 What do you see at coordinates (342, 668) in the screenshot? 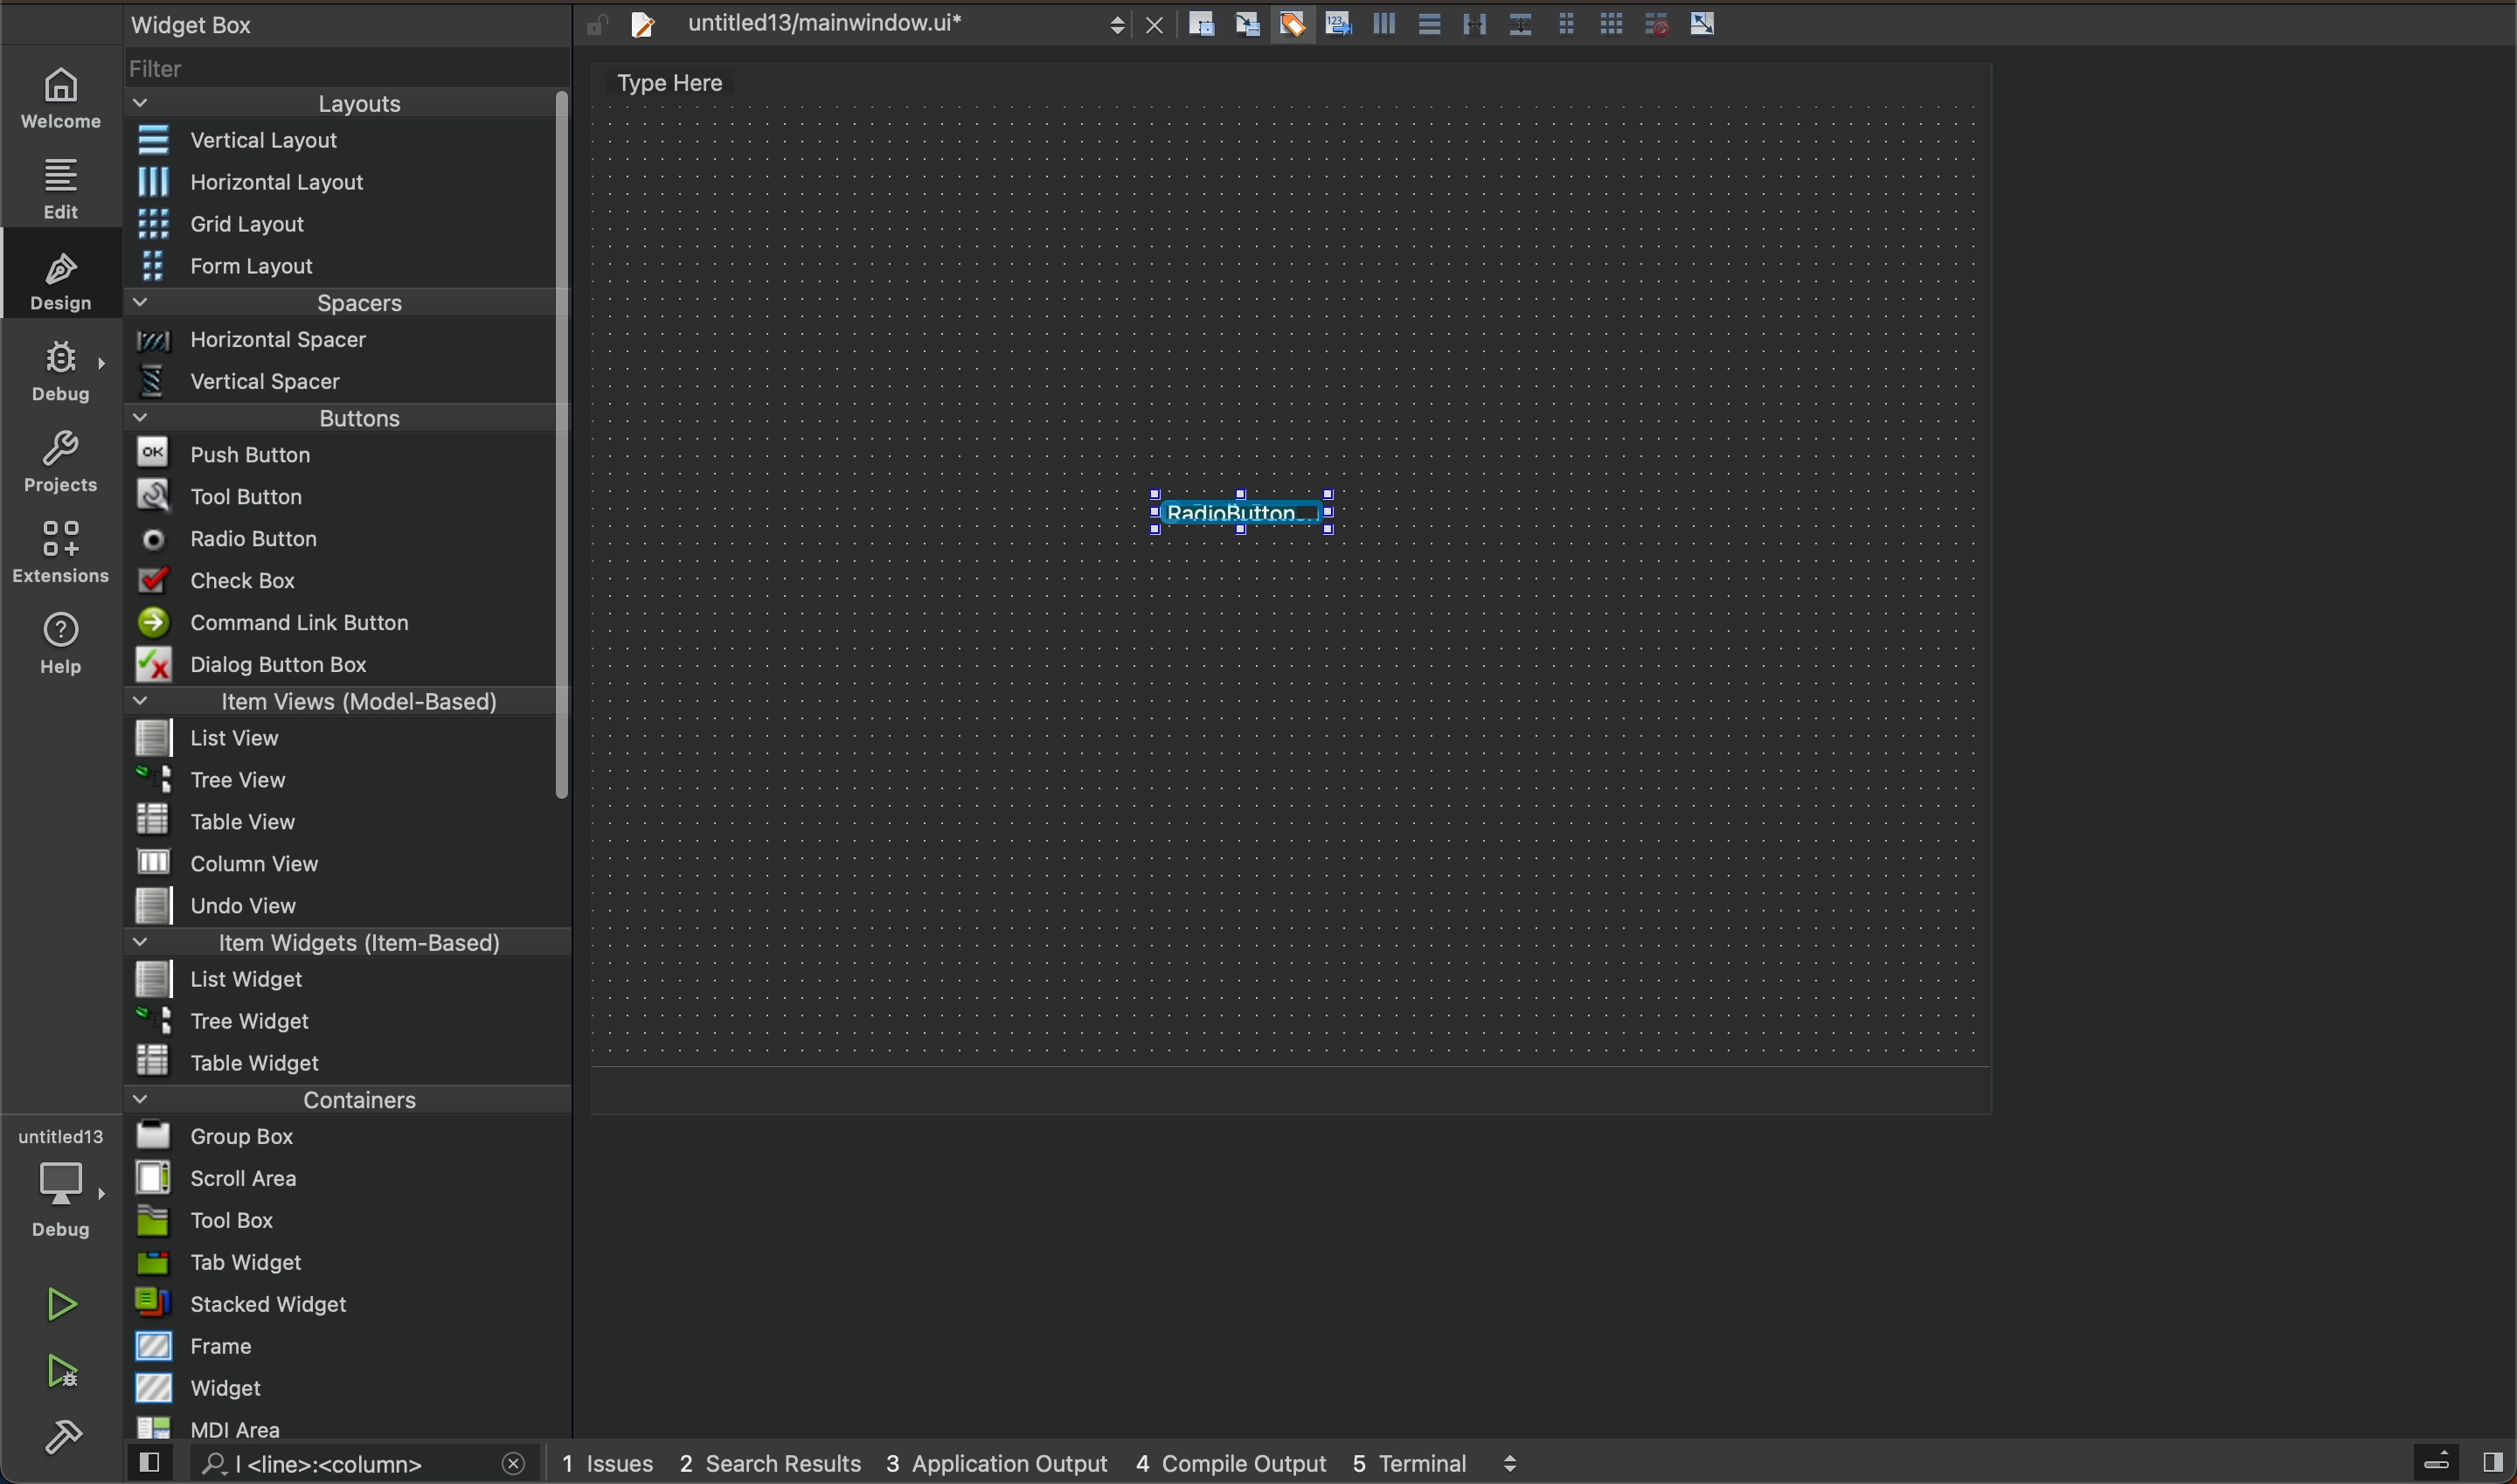
I see `dialong button` at bounding box center [342, 668].